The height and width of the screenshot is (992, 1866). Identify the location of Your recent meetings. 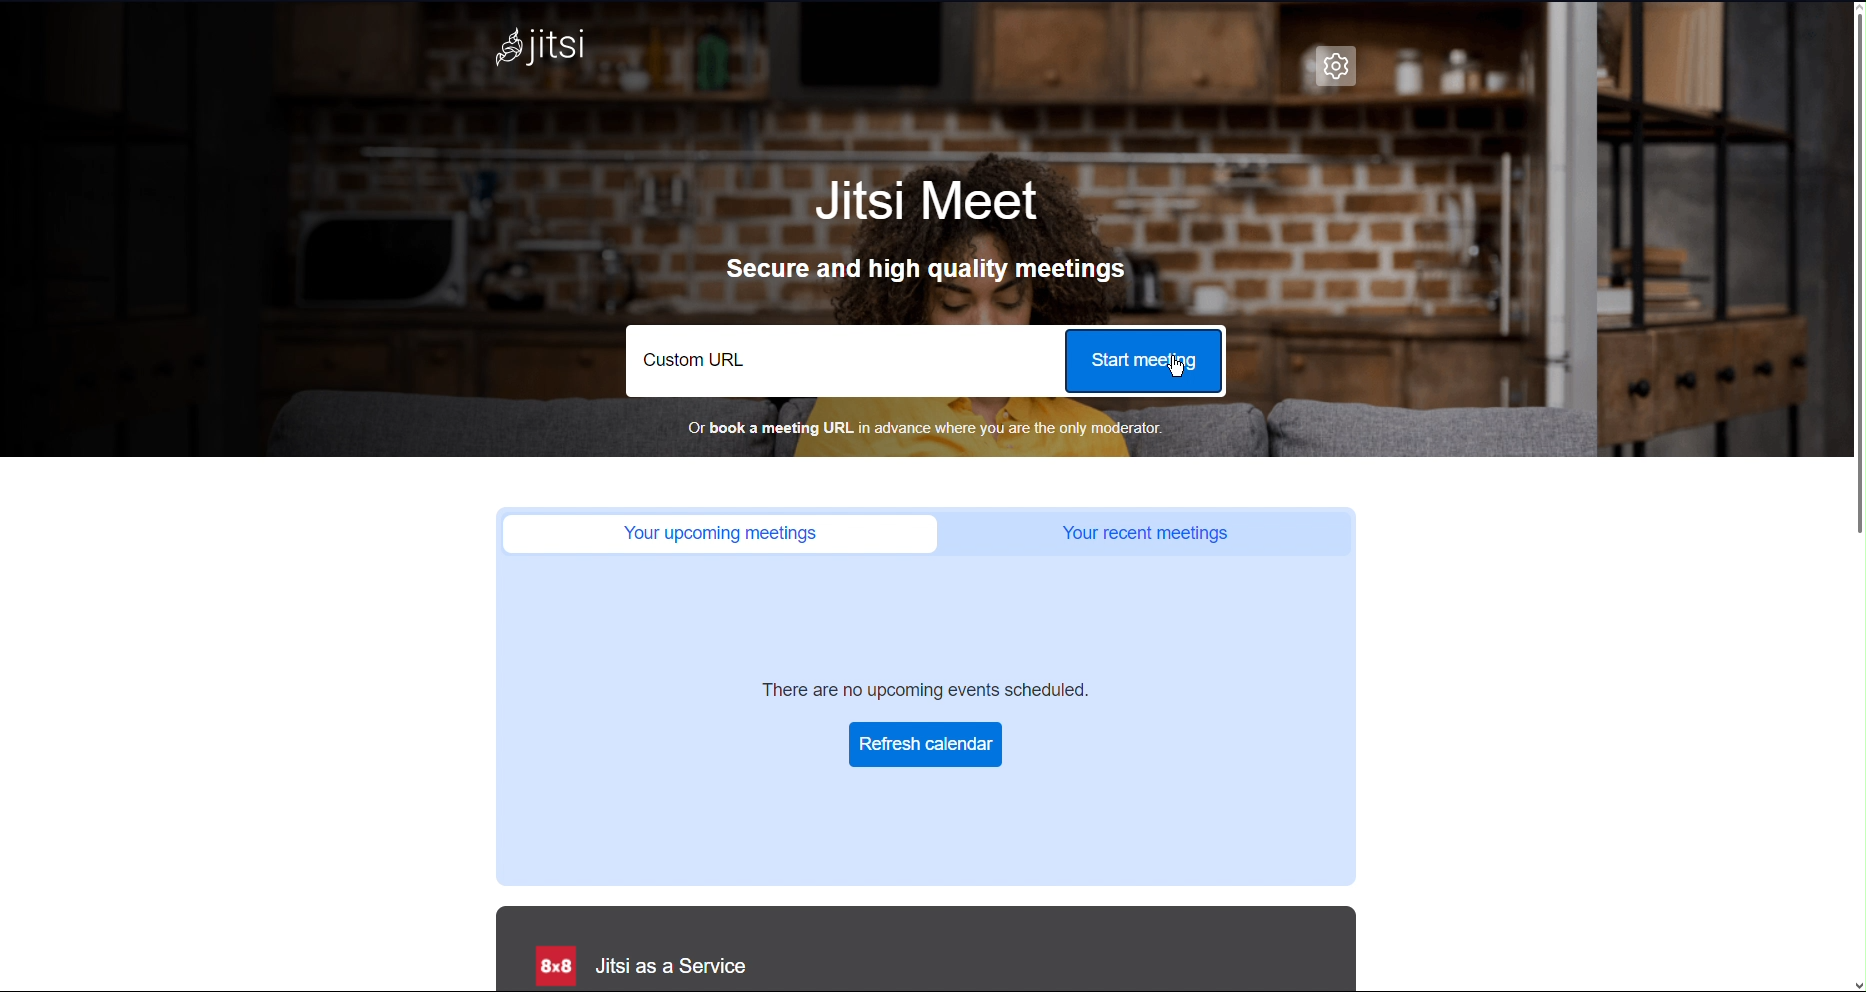
(1147, 532).